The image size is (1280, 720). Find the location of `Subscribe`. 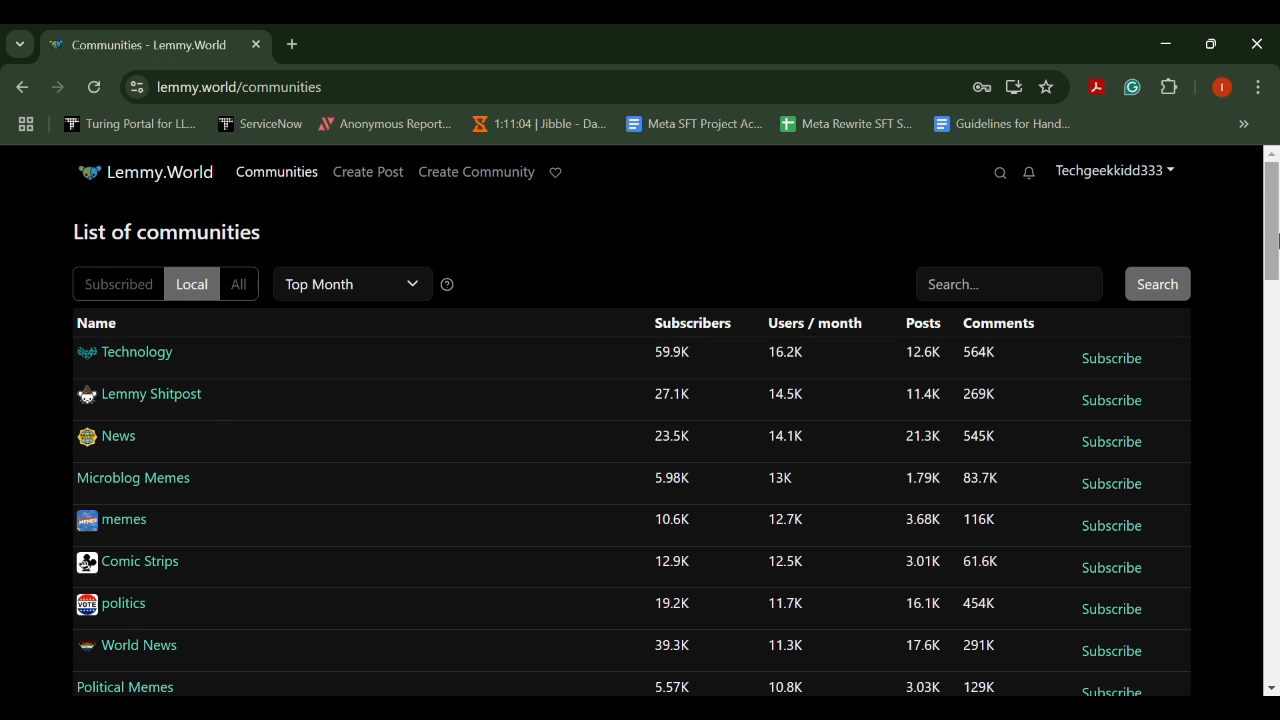

Subscribe is located at coordinates (1112, 442).